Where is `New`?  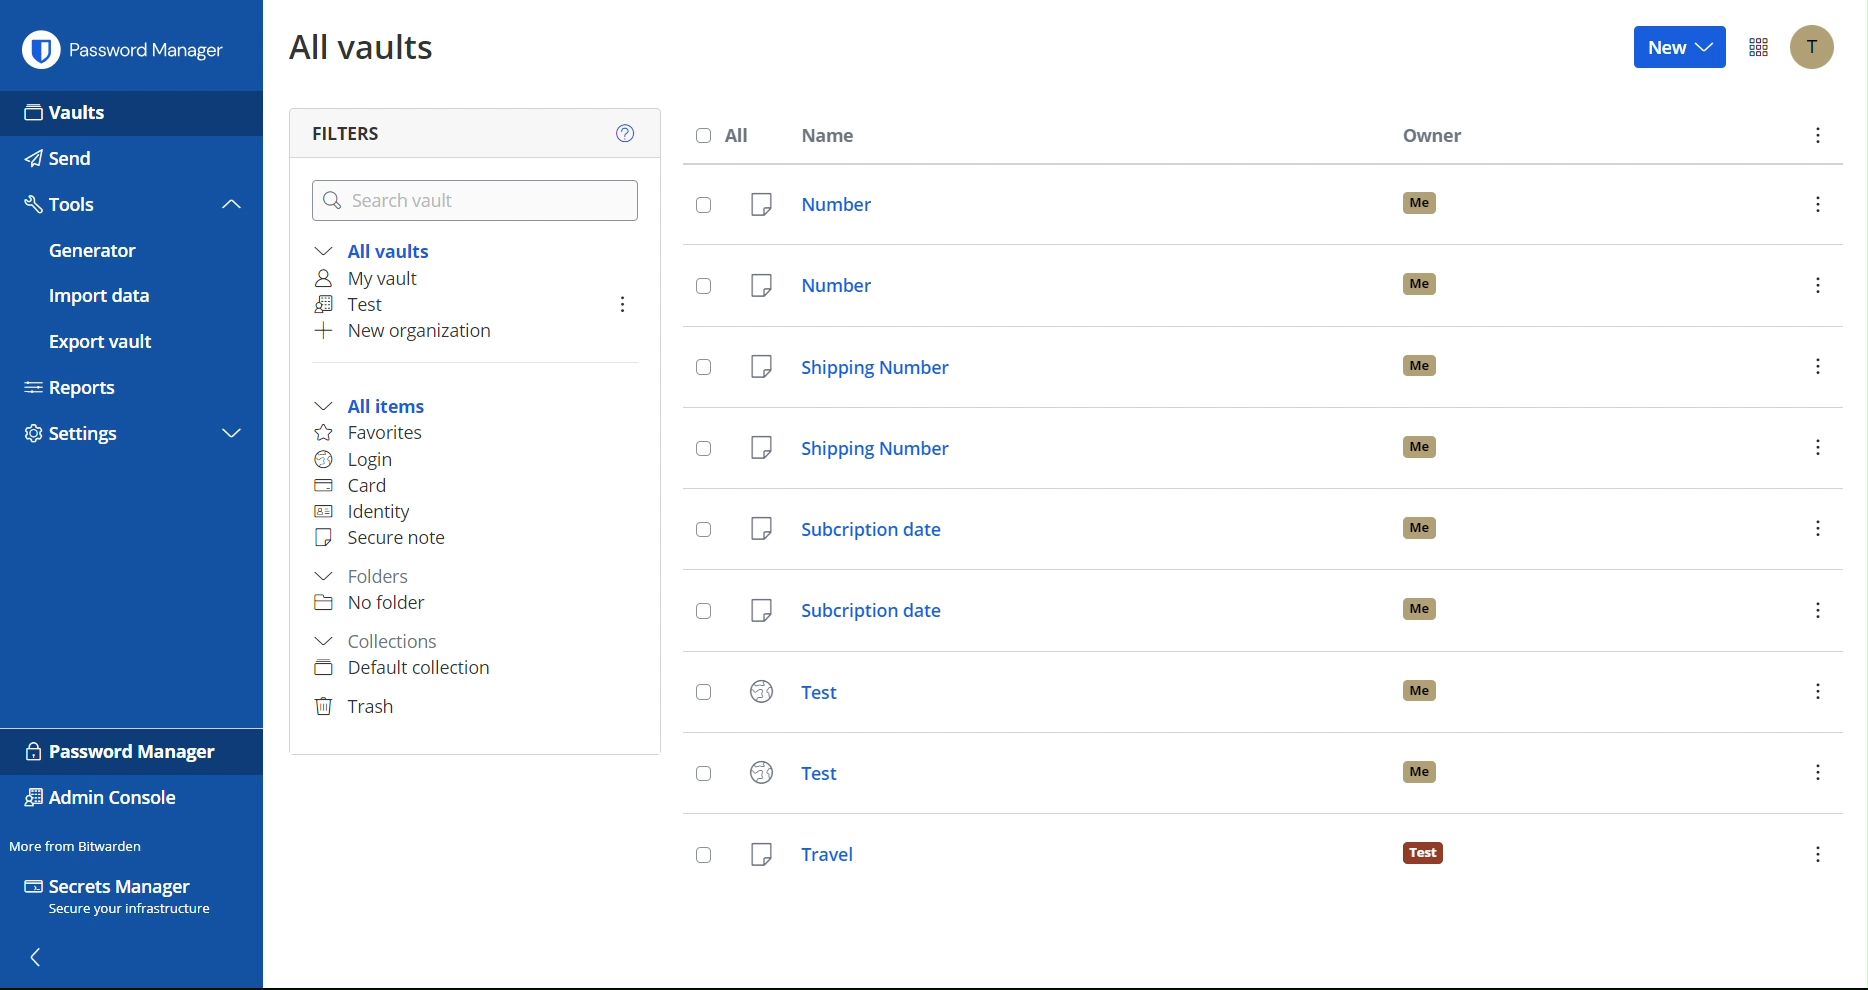 New is located at coordinates (1683, 46).